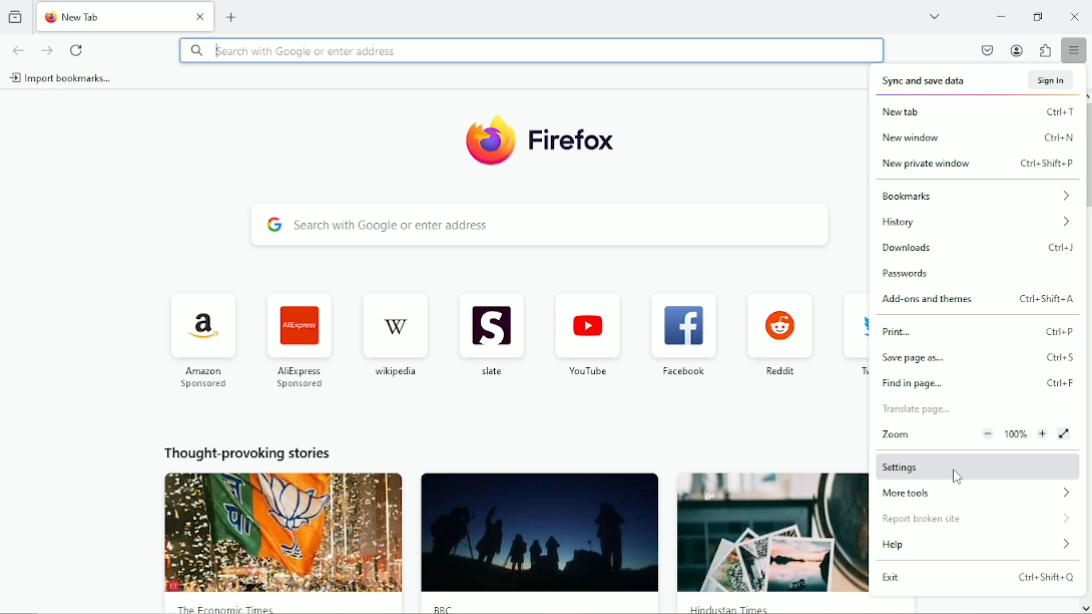  I want to click on AliExpress, so click(301, 340).